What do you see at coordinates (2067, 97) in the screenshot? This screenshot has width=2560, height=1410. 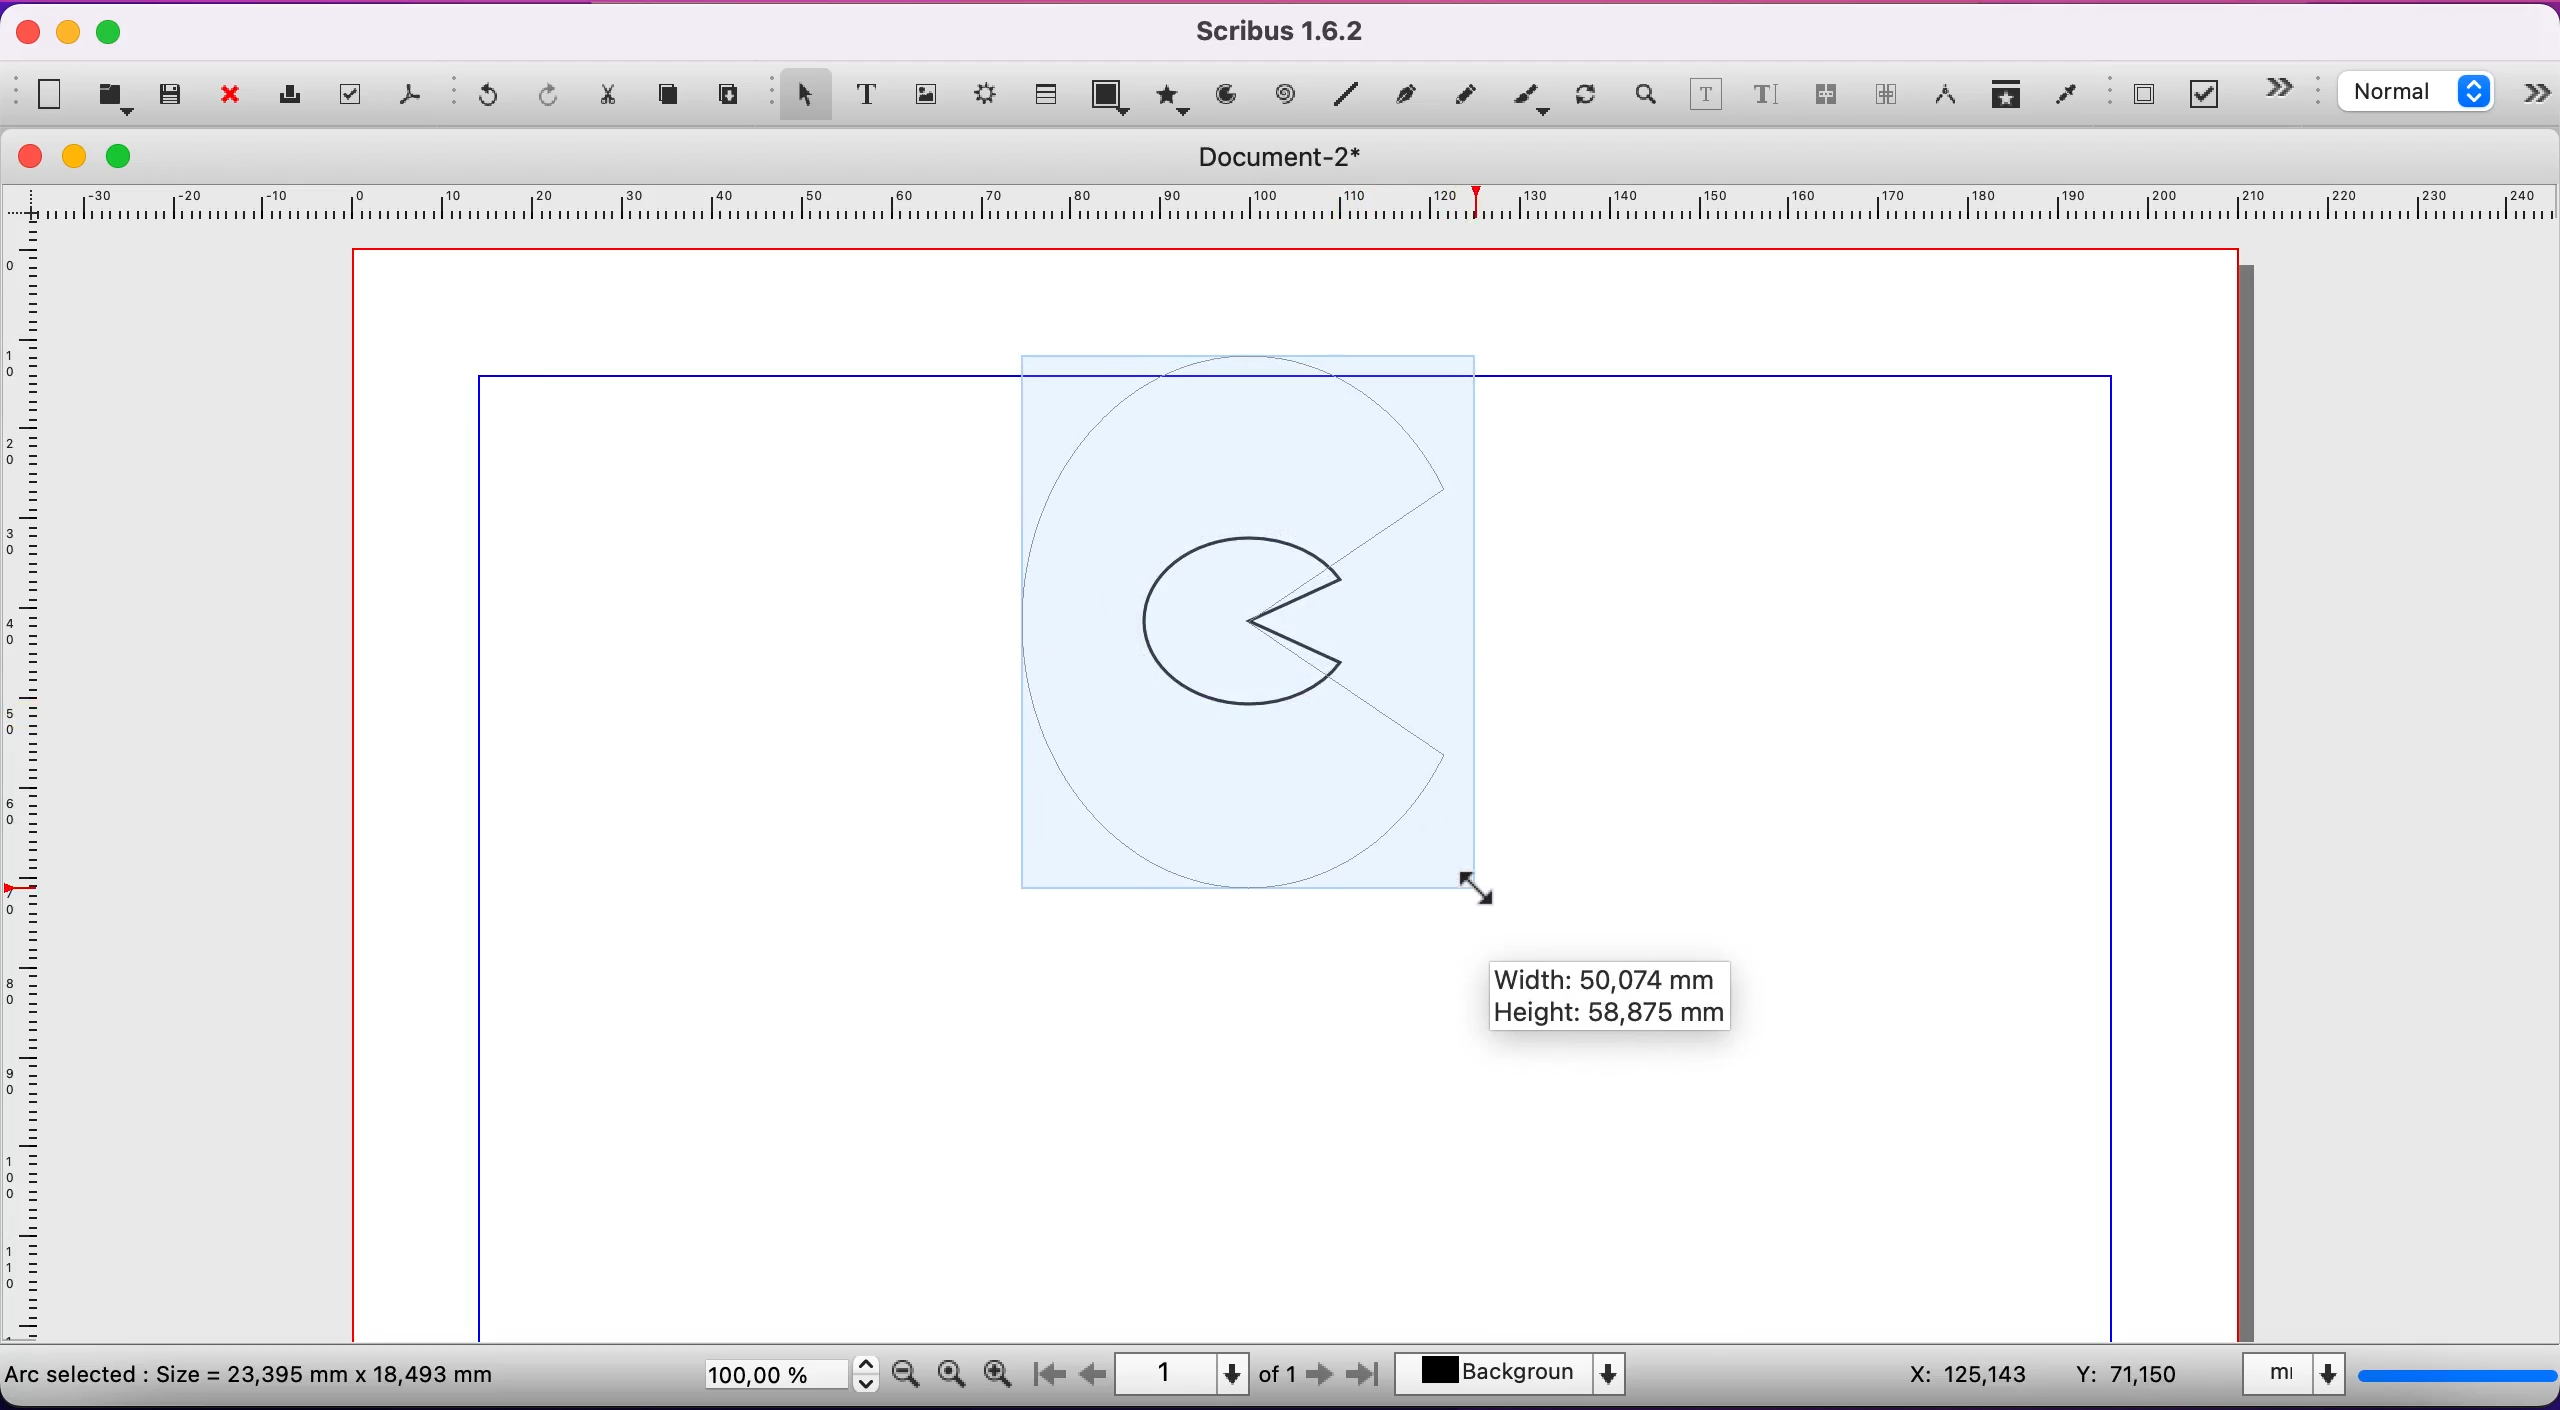 I see `eye dropper` at bounding box center [2067, 97].